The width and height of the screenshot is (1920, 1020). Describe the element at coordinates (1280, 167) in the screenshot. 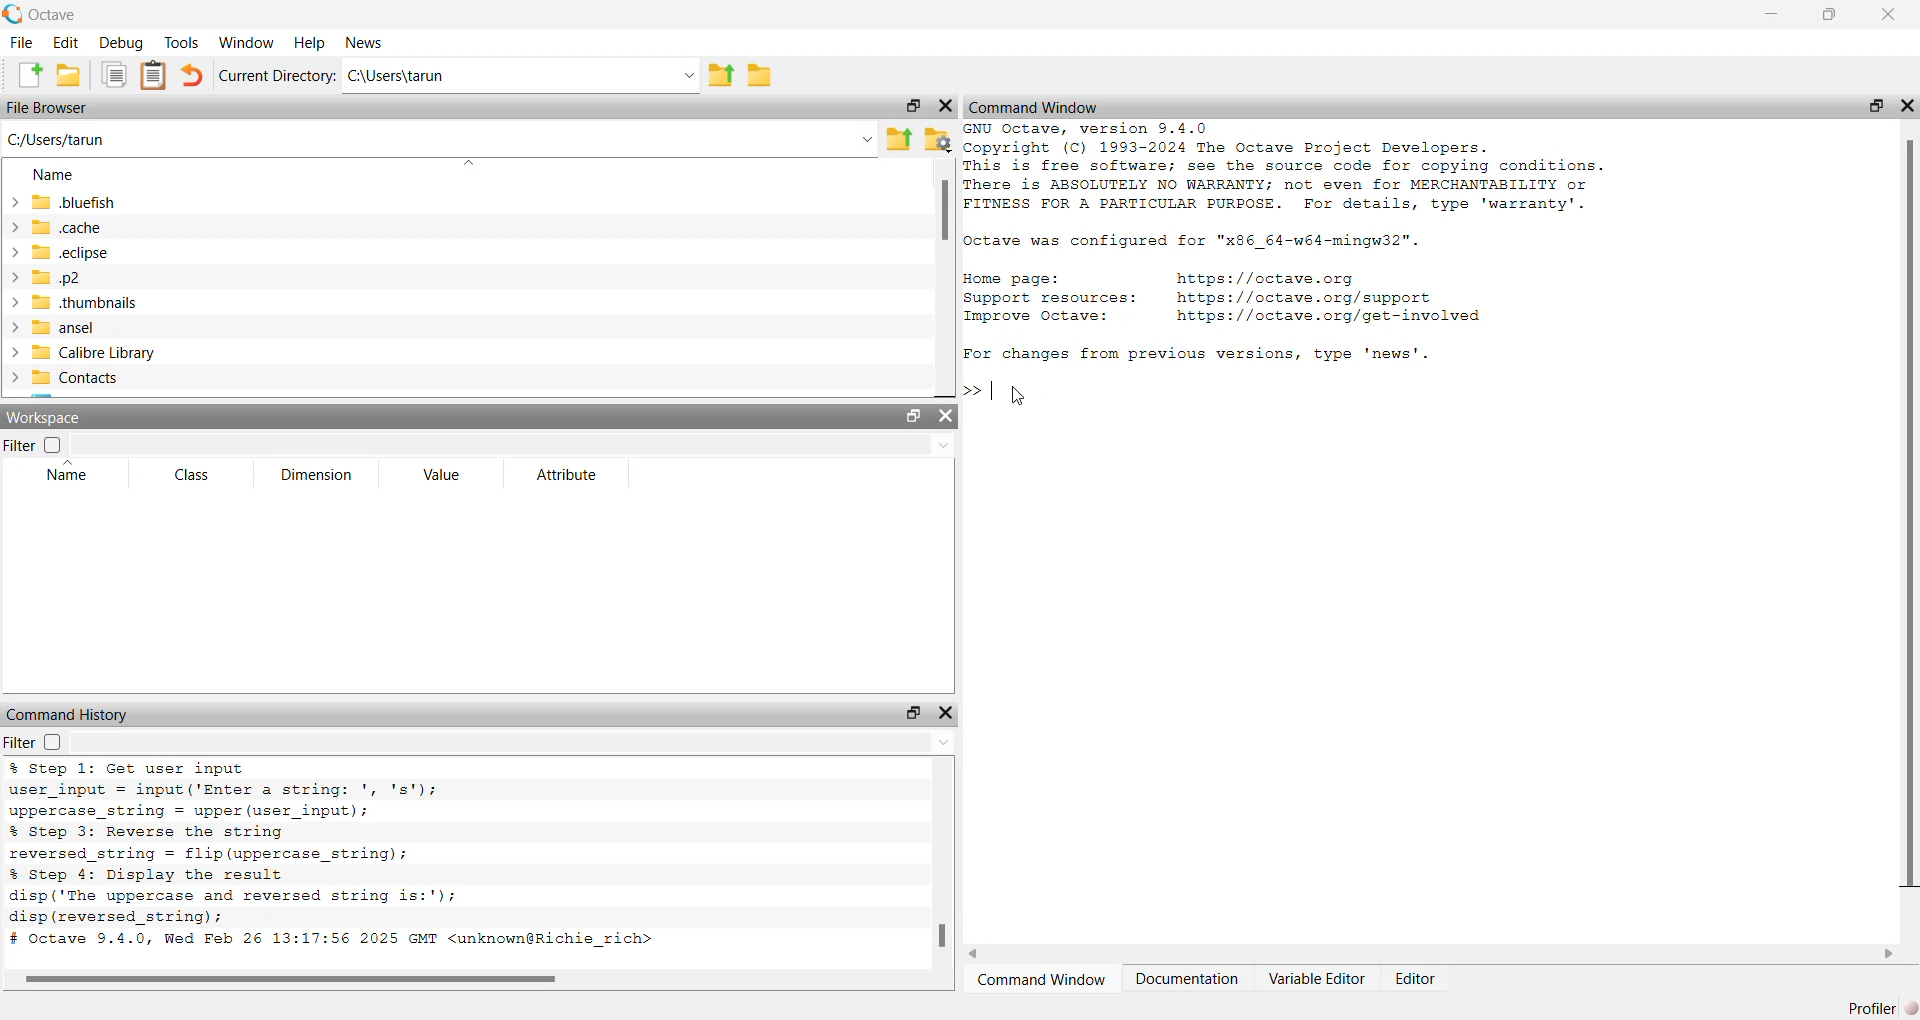

I see `details of octave version and copyright` at that location.